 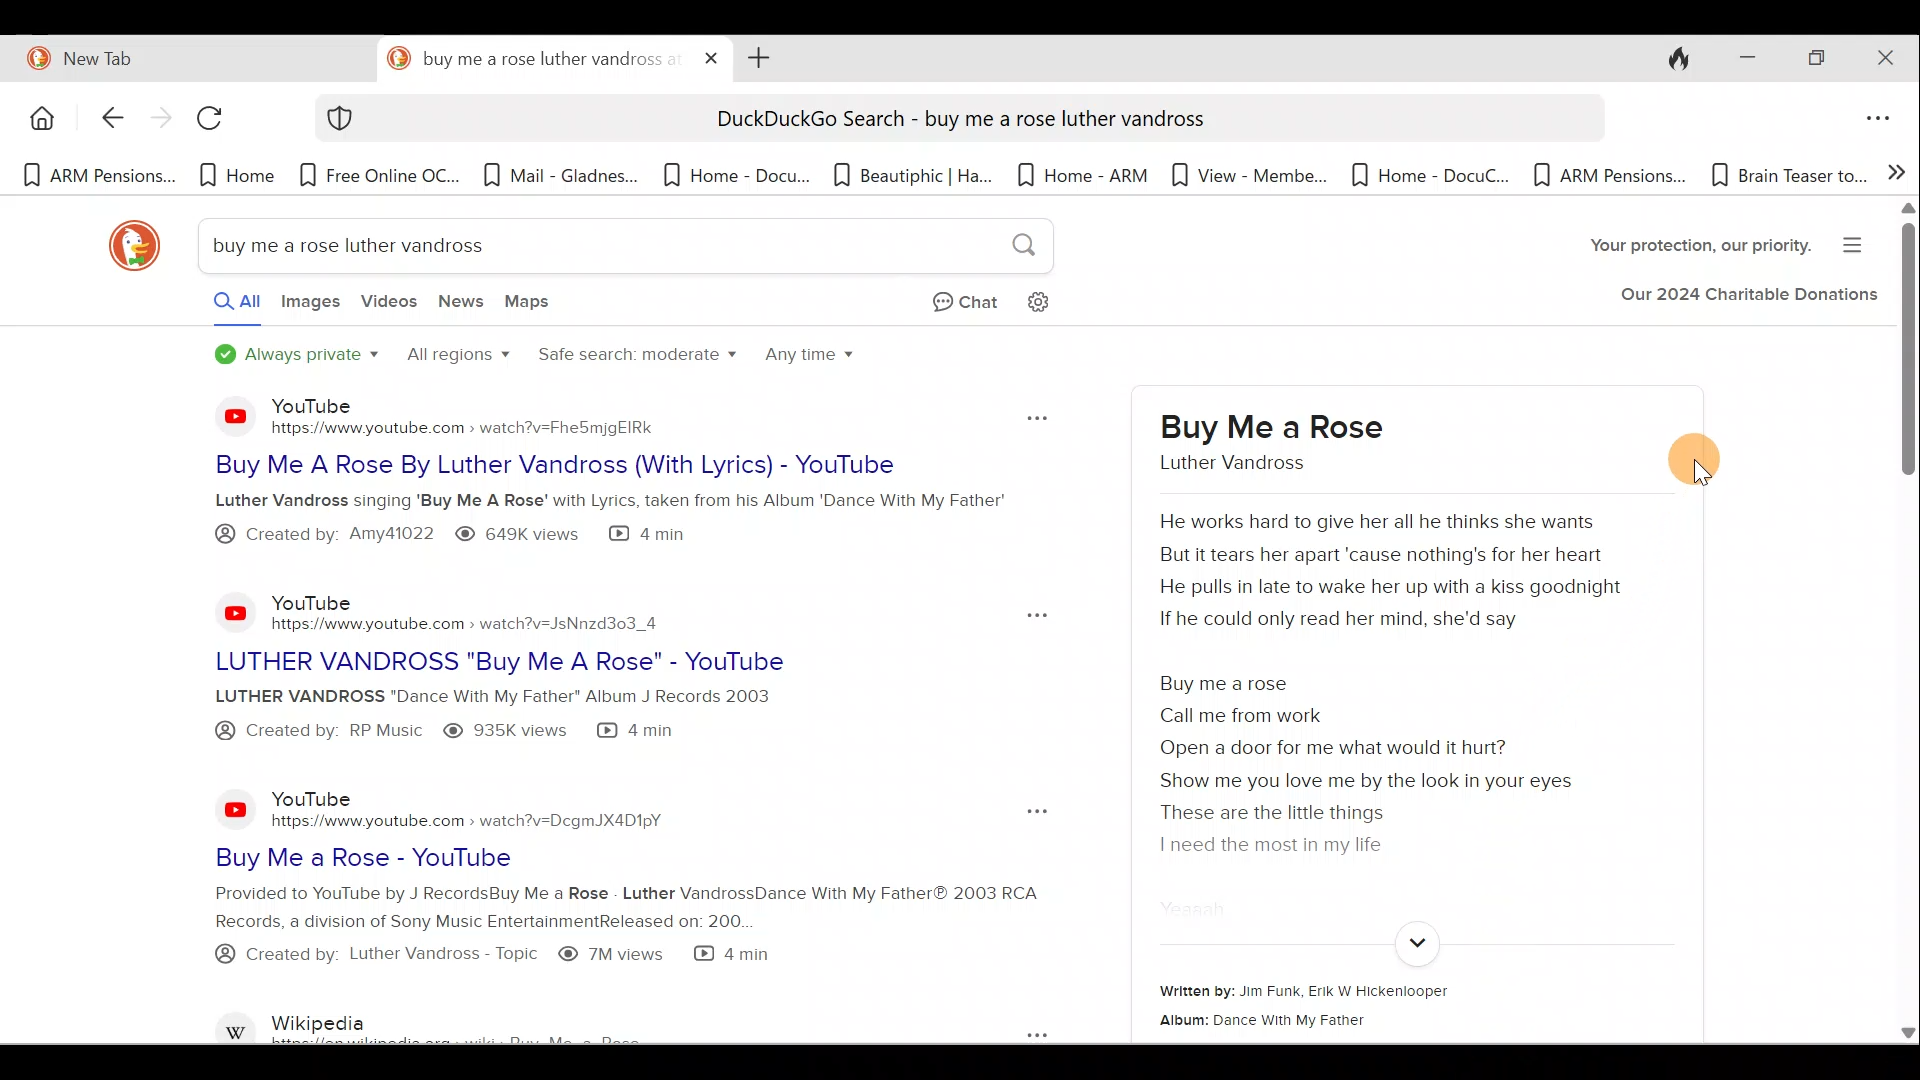 I want to click on YouTube
https://www.youtube.com > watch?v=DcgmJX4D1pY, so click(x=478, y=808).